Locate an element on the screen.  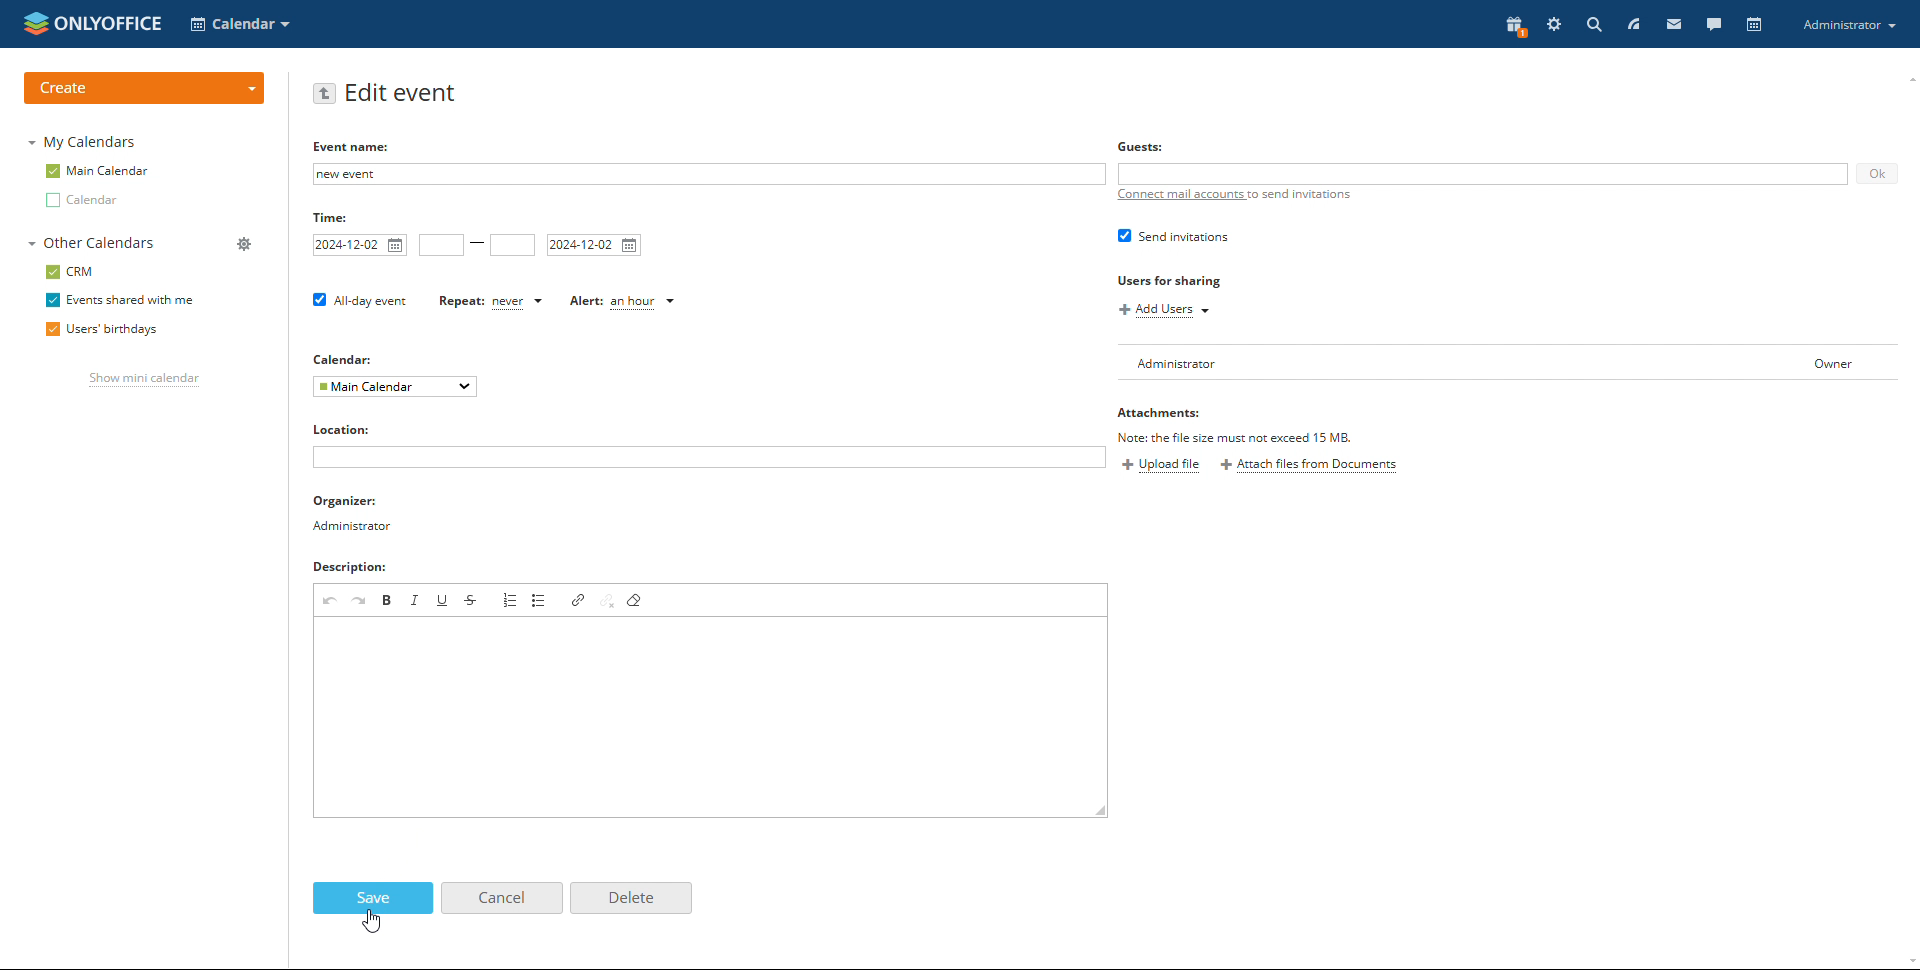
cursor is located at coordinates (379, 920).